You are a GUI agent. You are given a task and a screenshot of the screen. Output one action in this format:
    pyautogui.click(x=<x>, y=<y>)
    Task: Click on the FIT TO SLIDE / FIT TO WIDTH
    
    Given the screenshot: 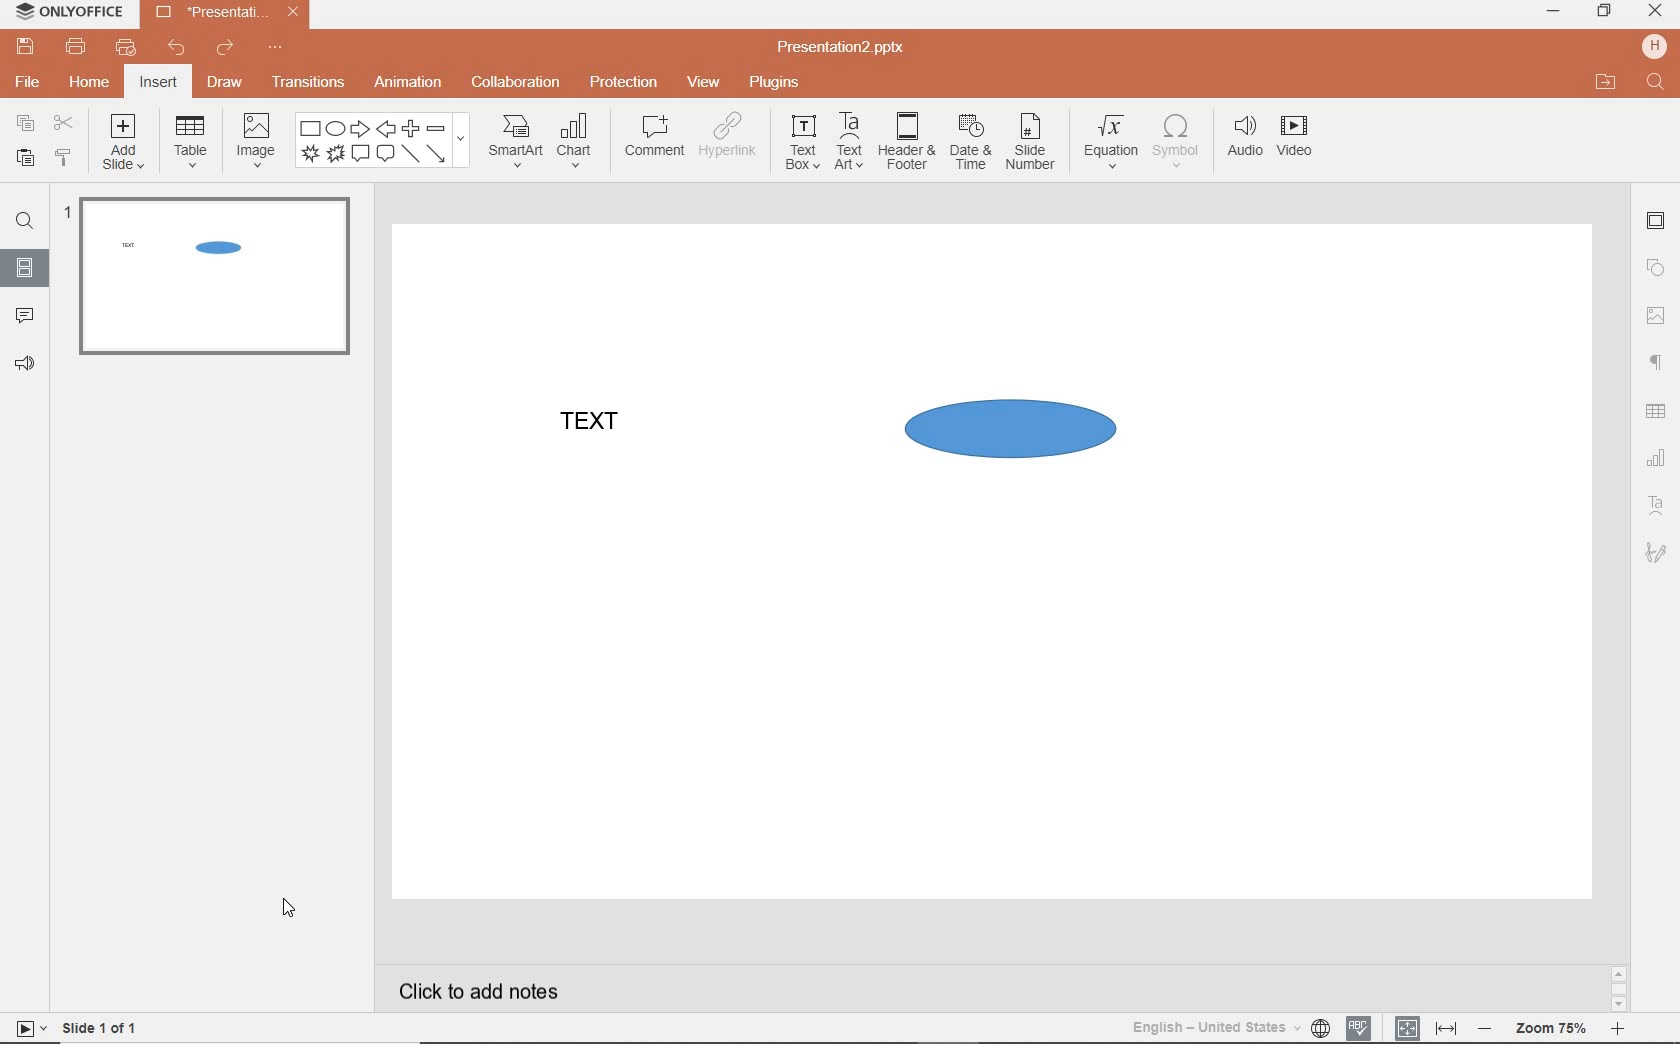 What is the action you would take?
    pyautogui.click(x=1427, y=1026)
    